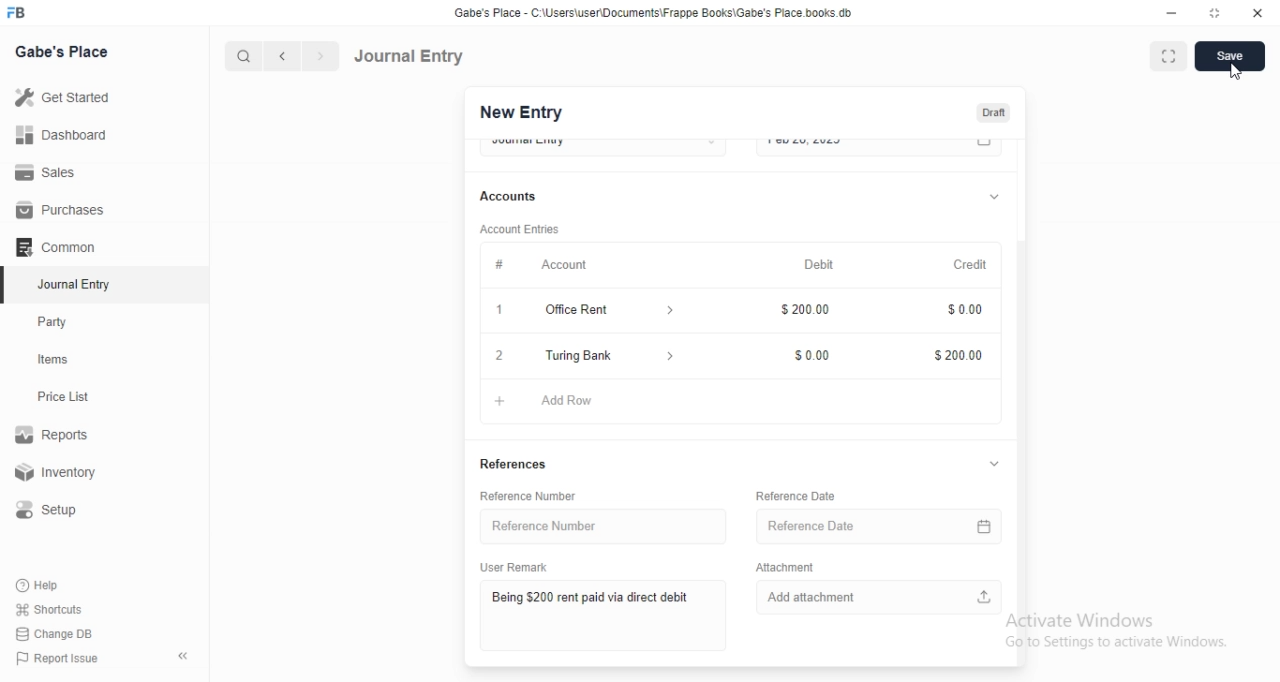 The width and height of the screenshot is (1280, 682). I want to click on Inventory, so click(59, 474).